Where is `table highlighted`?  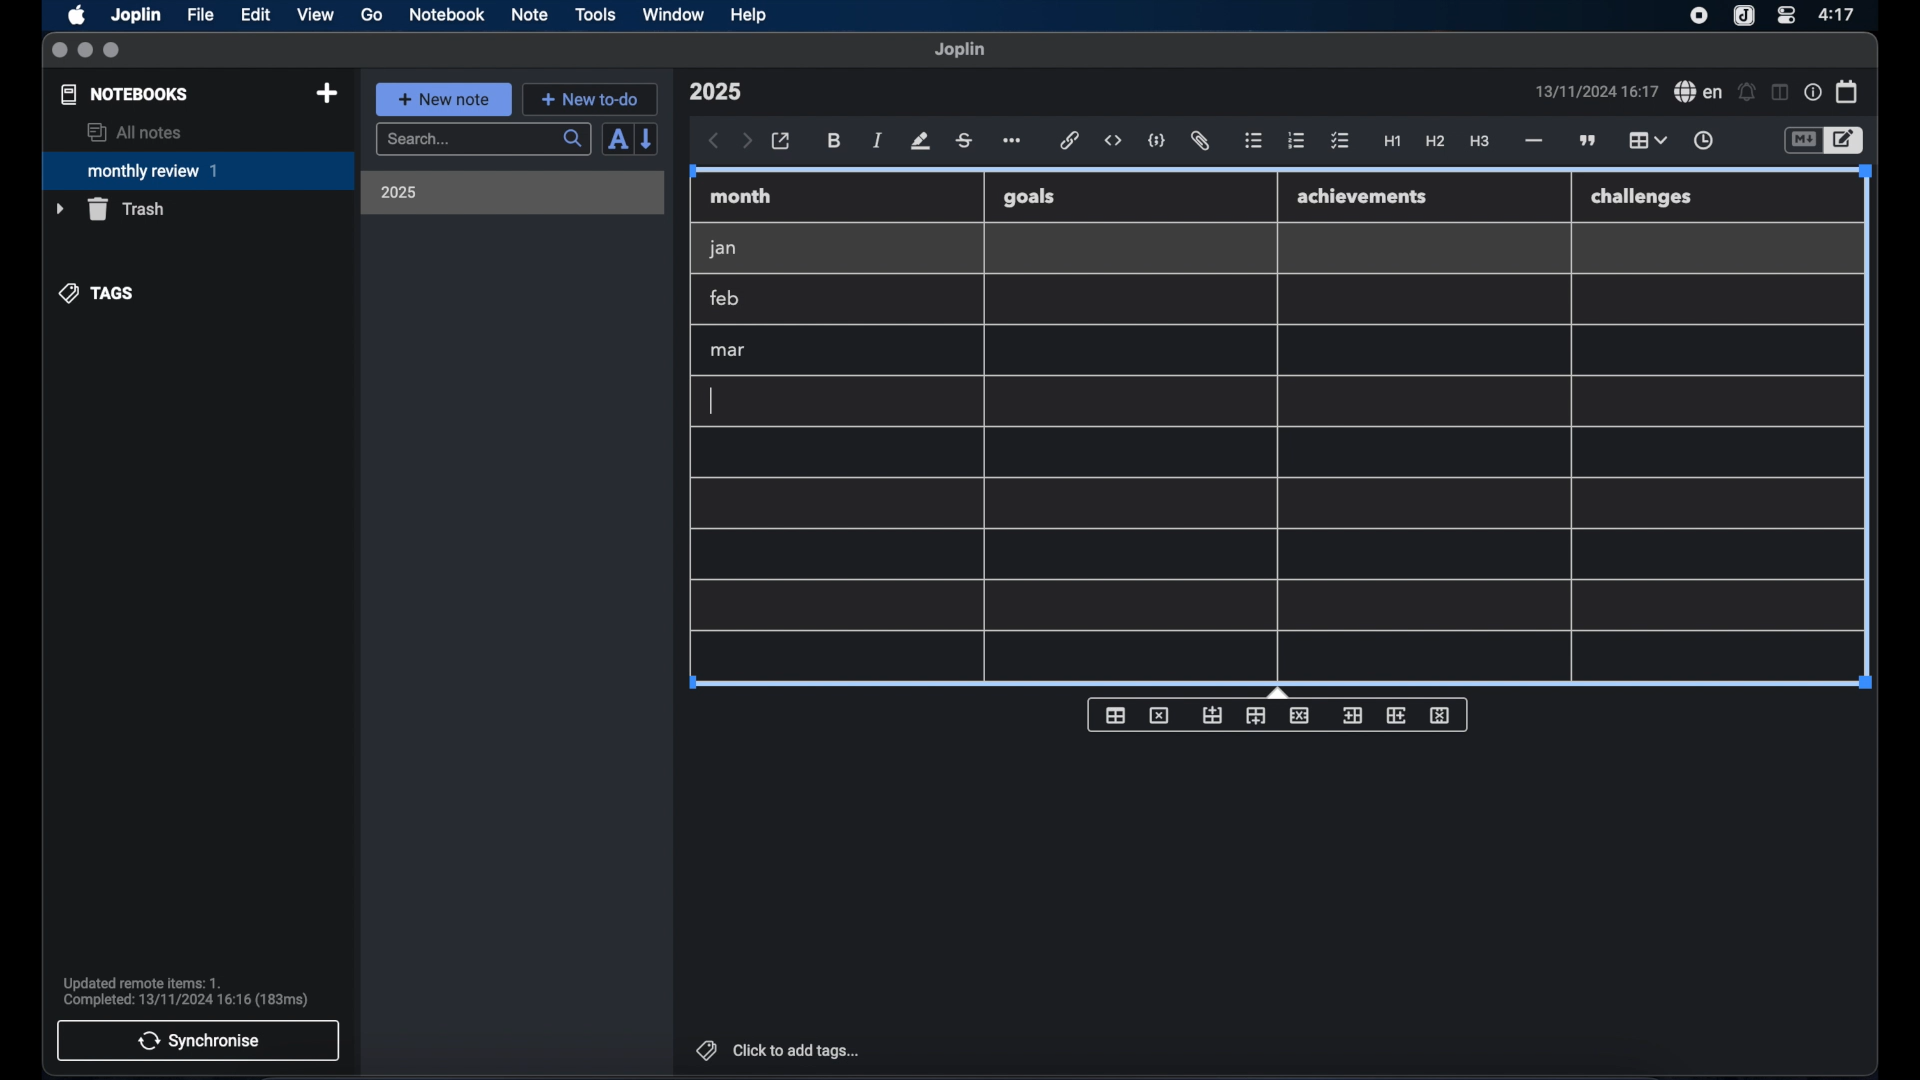 table highlighted is located at coordinates (1645, 140).